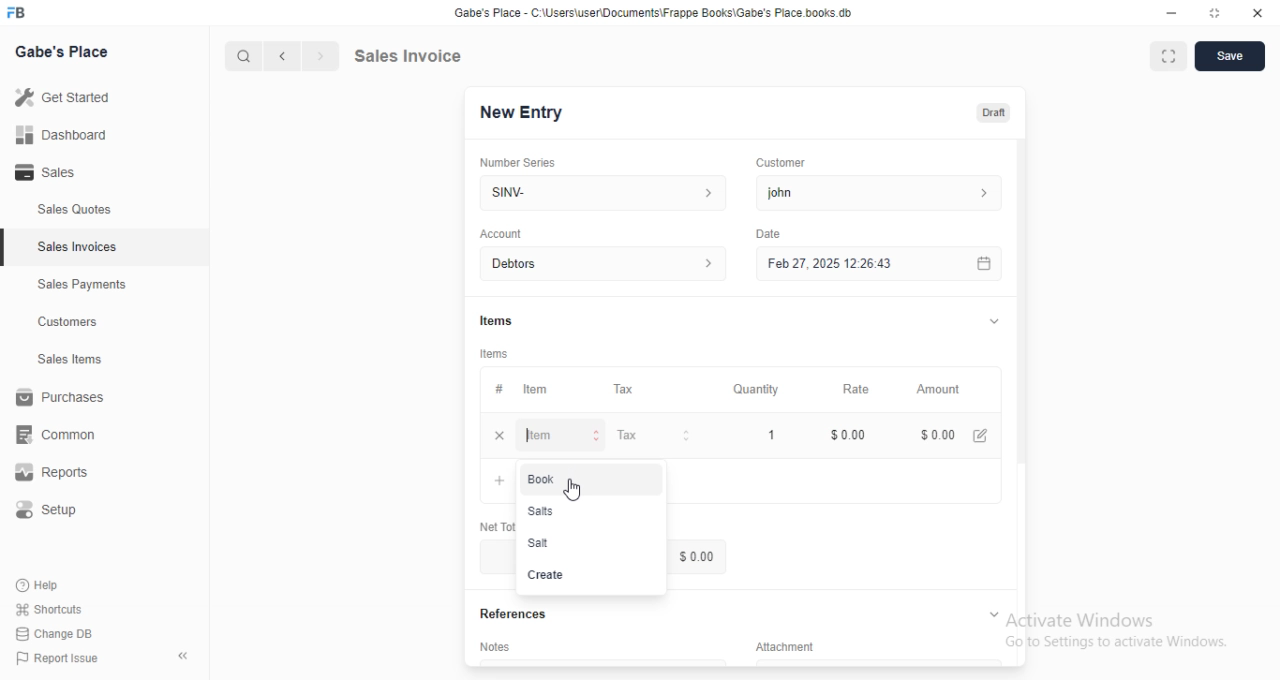 This screenshot has height=680, width=1280. What do you see at coordinates (657, 13) in the screenshot?
I see `Gabe's Place - C'\Users\userDocuments\Frappe Books\Gabe's Place books db` at bounding box center [657, 13].